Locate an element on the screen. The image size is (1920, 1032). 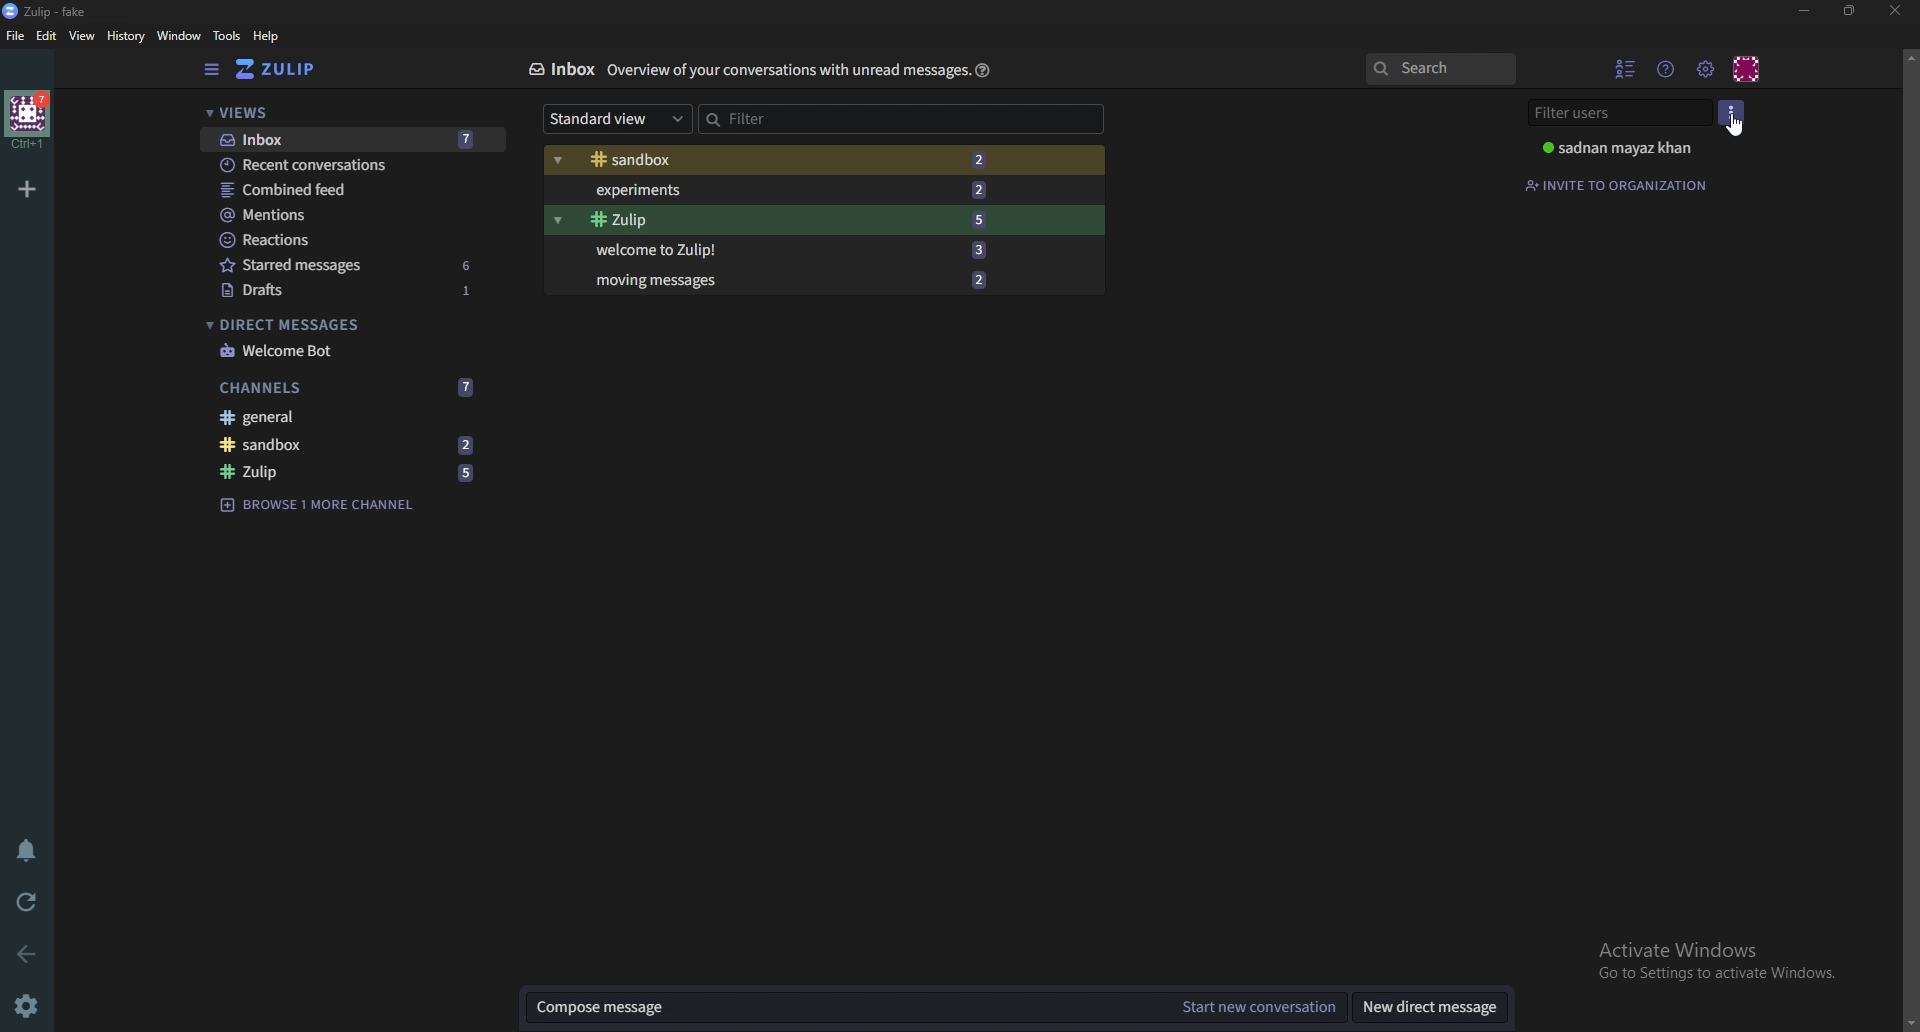
cursor is located at coordinates (1740, 131).